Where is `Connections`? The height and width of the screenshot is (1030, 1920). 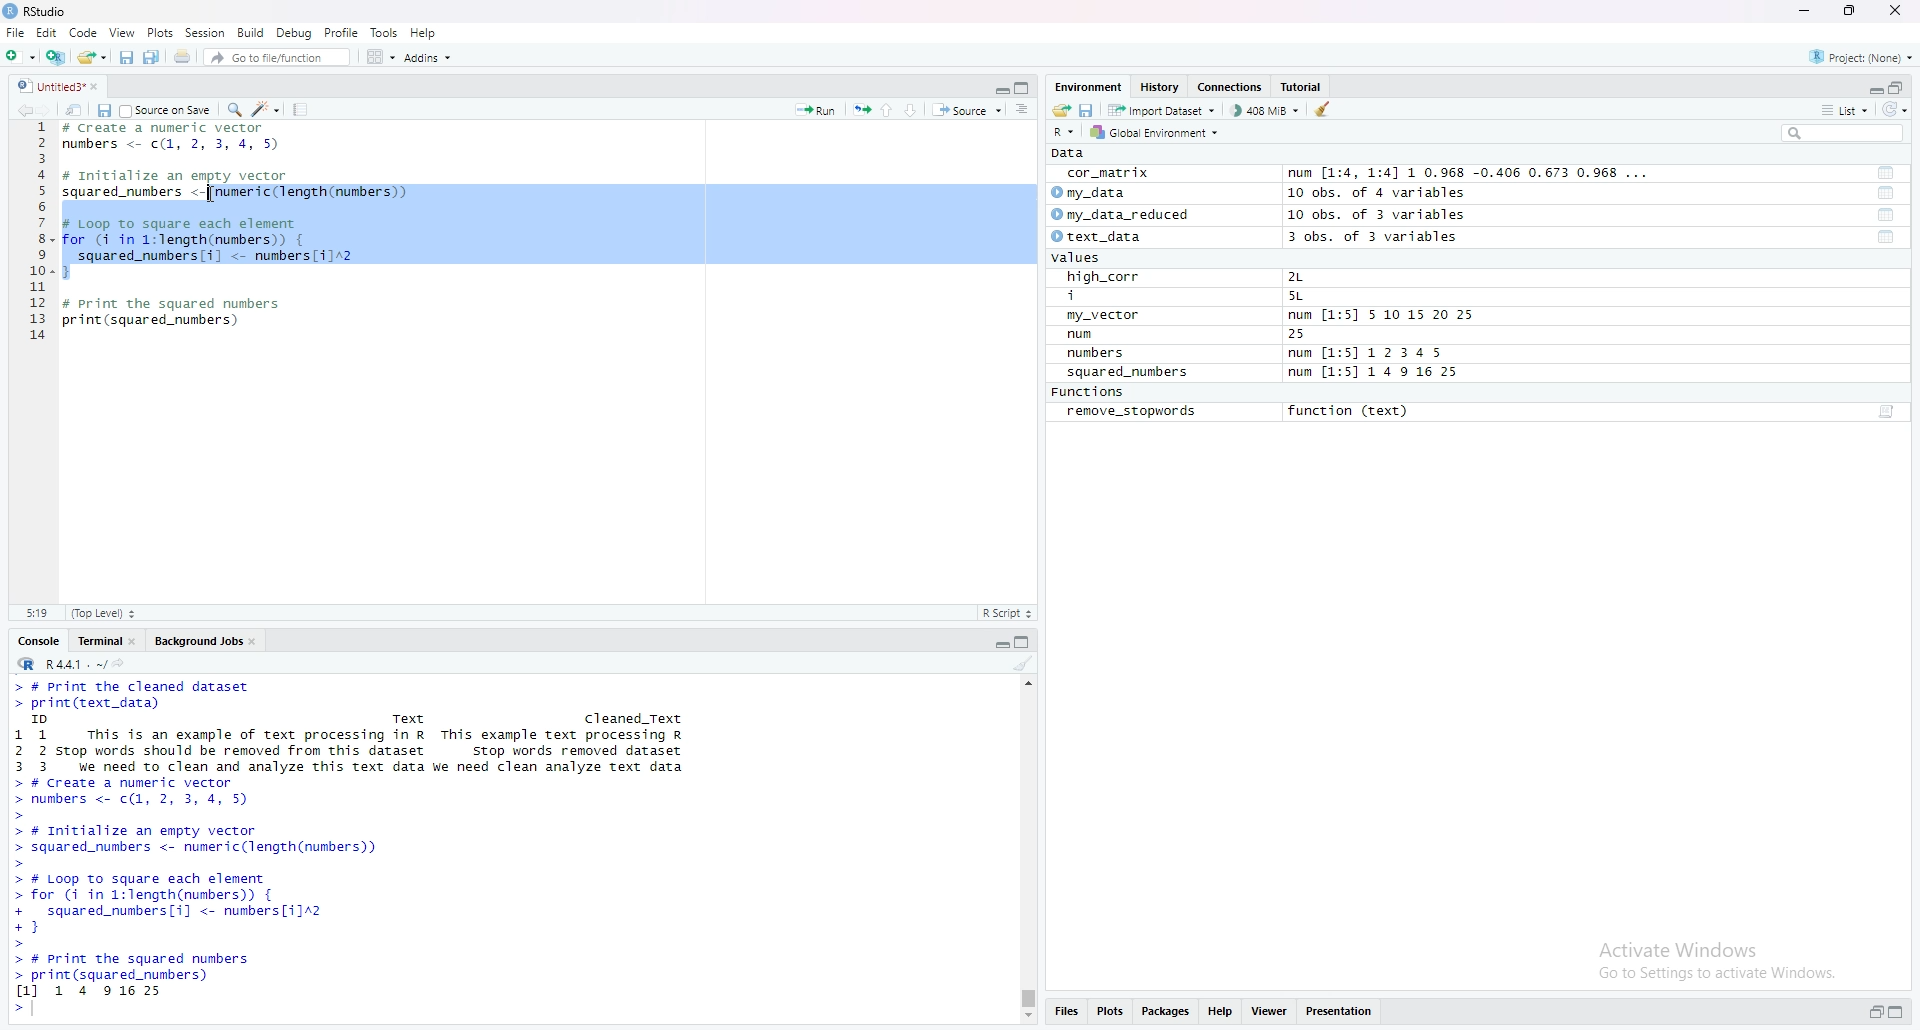 Connections is located at coordinates (1232, 87).